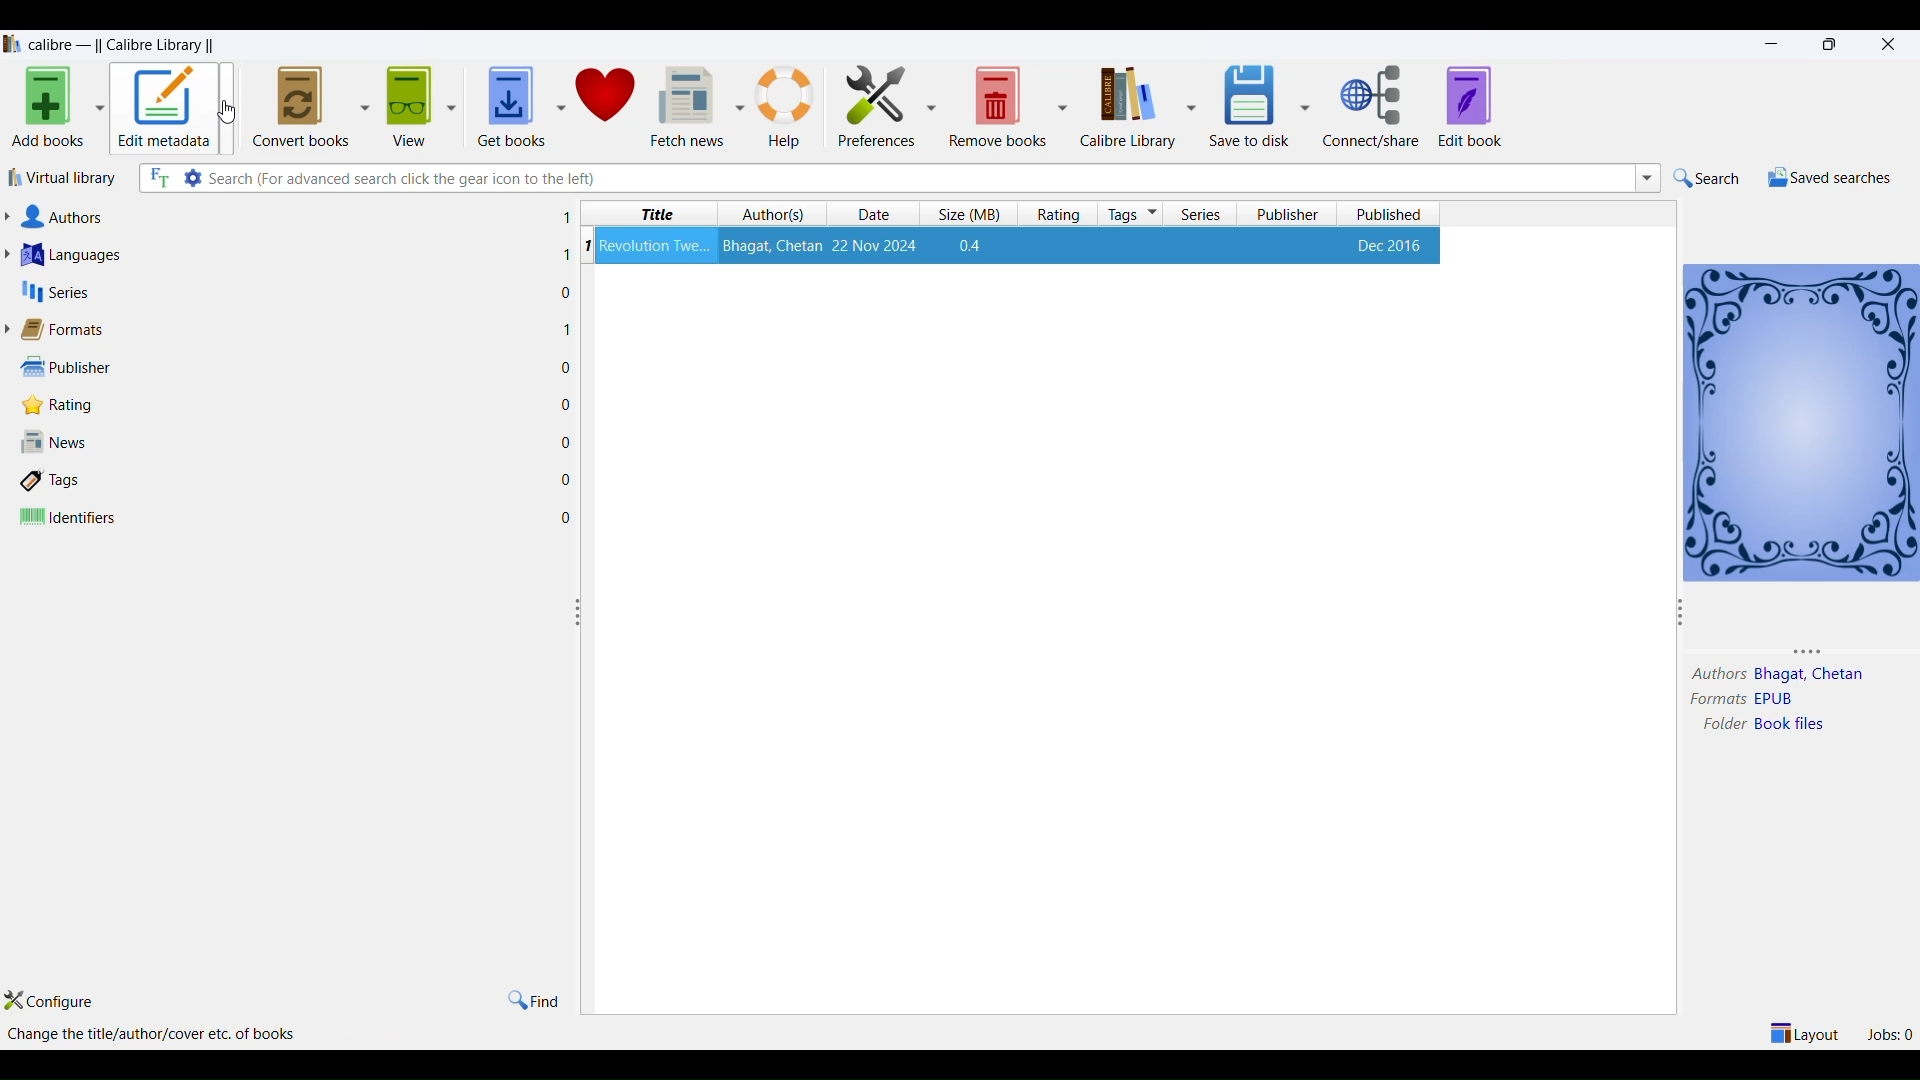 The image size is (1920, 1080). I want to click on 1, so click(568, 330).